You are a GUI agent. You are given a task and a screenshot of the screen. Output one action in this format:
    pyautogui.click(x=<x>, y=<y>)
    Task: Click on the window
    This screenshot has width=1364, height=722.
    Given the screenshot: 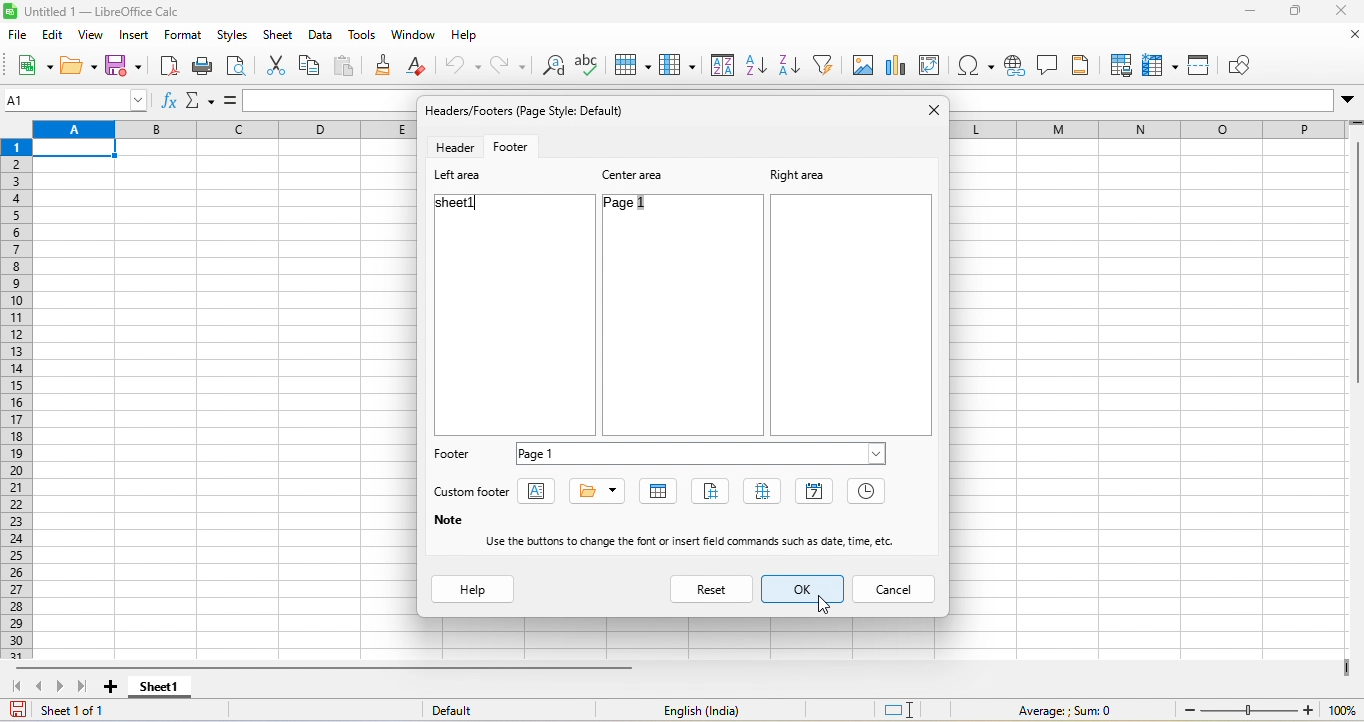 What is the action you would take?
    pyautogui.click(x=410, y=38)
    